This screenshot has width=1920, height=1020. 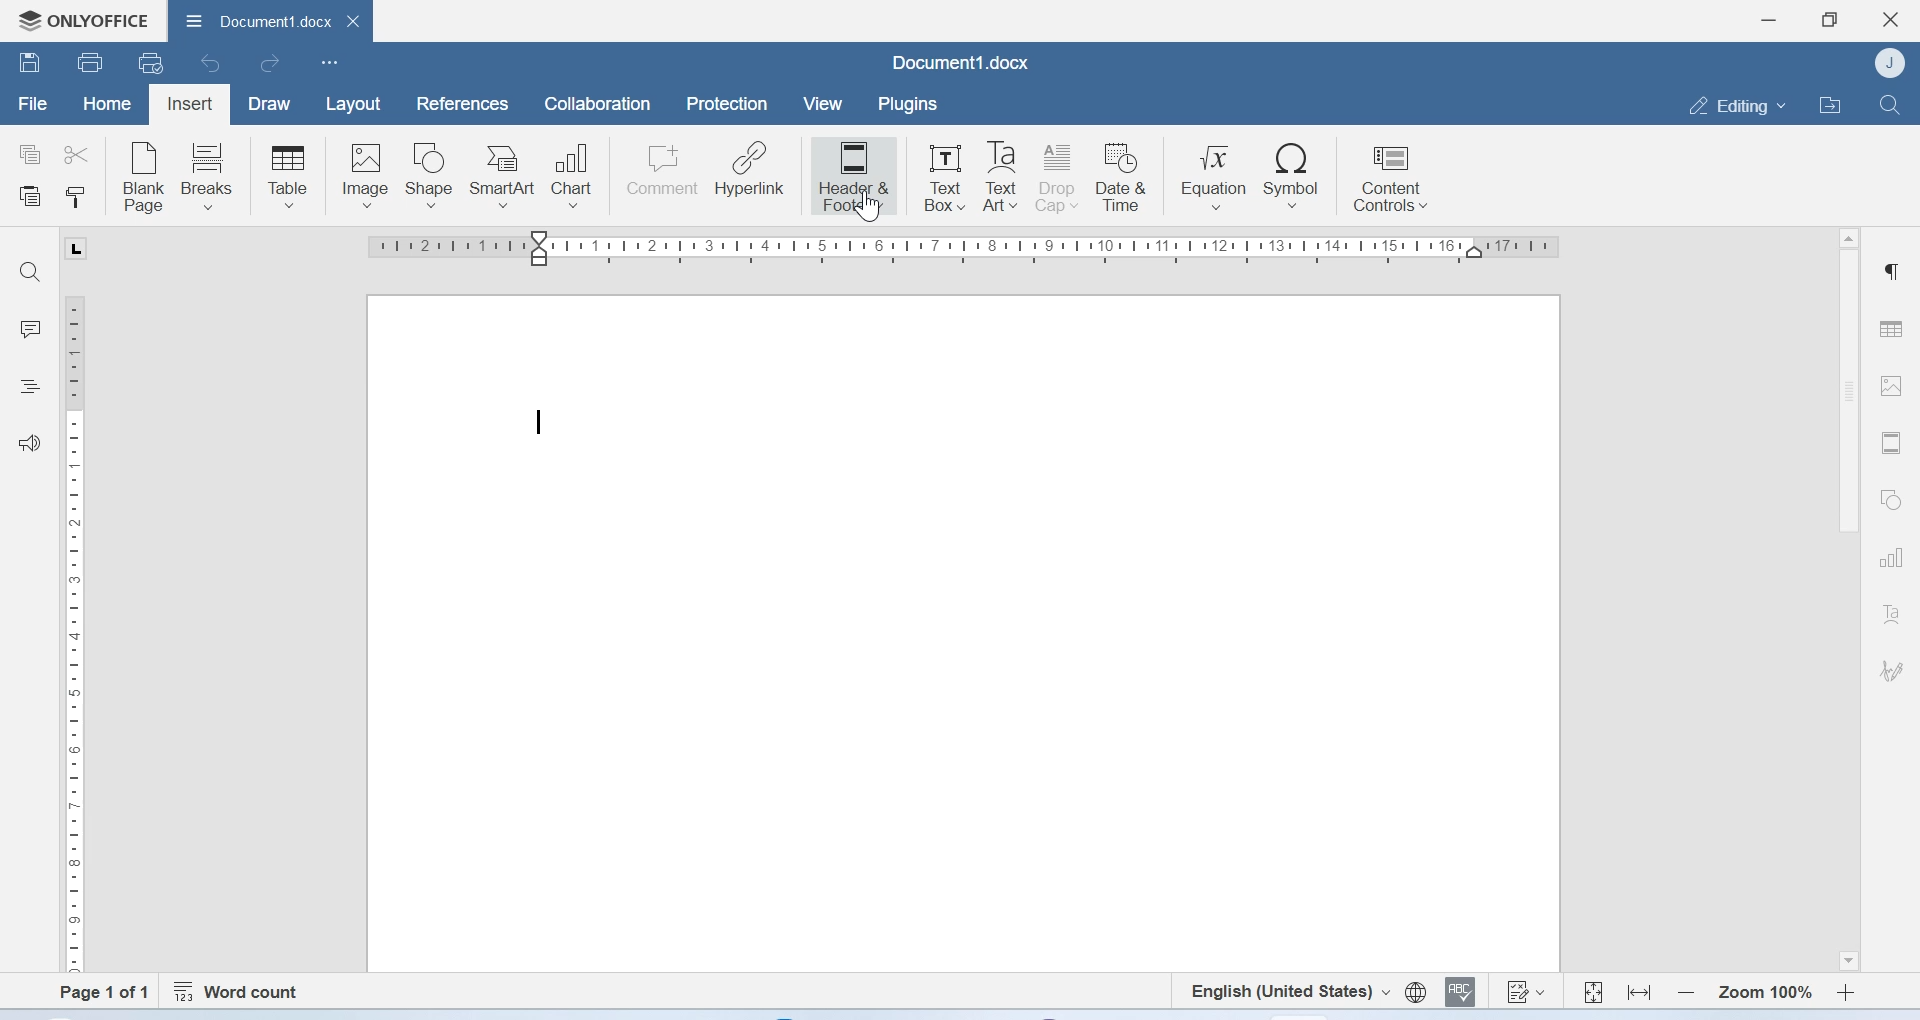 I want to click on Home, so click(x=108, y=106).